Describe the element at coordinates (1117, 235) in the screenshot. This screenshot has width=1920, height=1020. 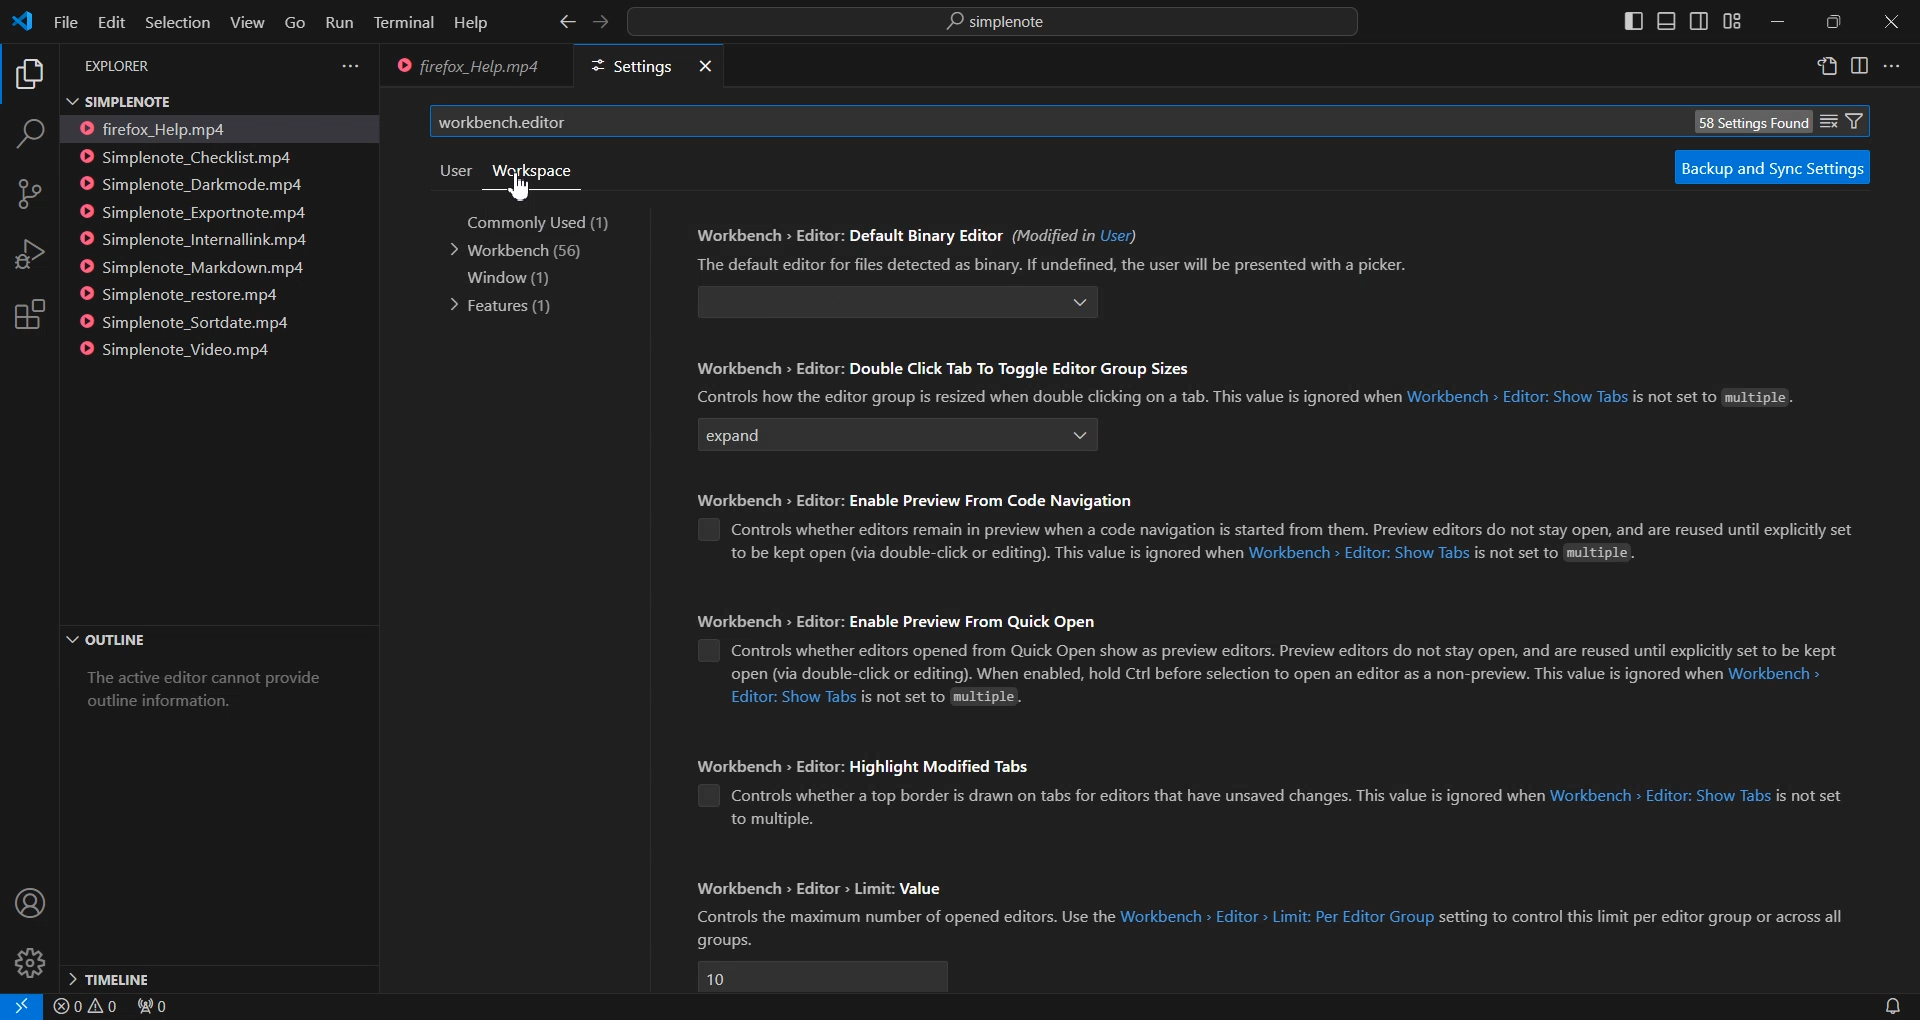
I see `User hyperlink address` at that location.